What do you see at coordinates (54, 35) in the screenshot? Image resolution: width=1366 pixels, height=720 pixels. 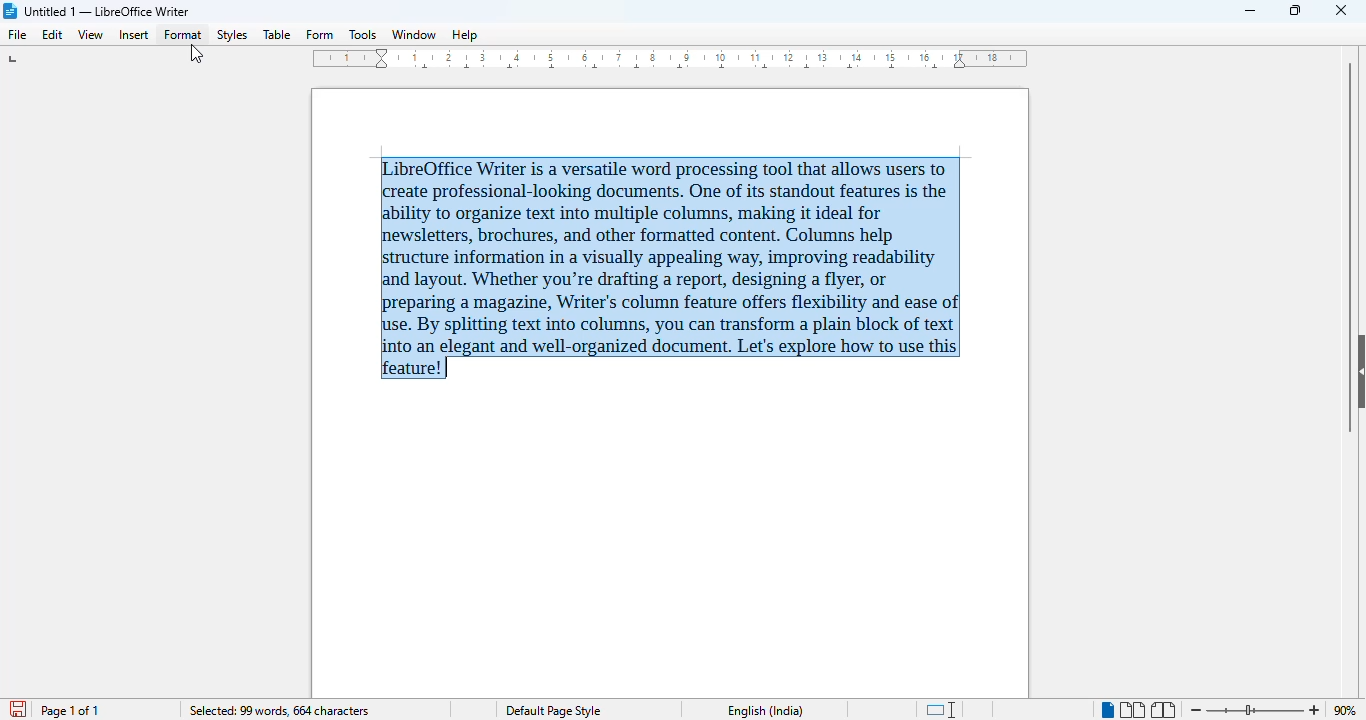 I see `edit` at bounding box center [54, 35].